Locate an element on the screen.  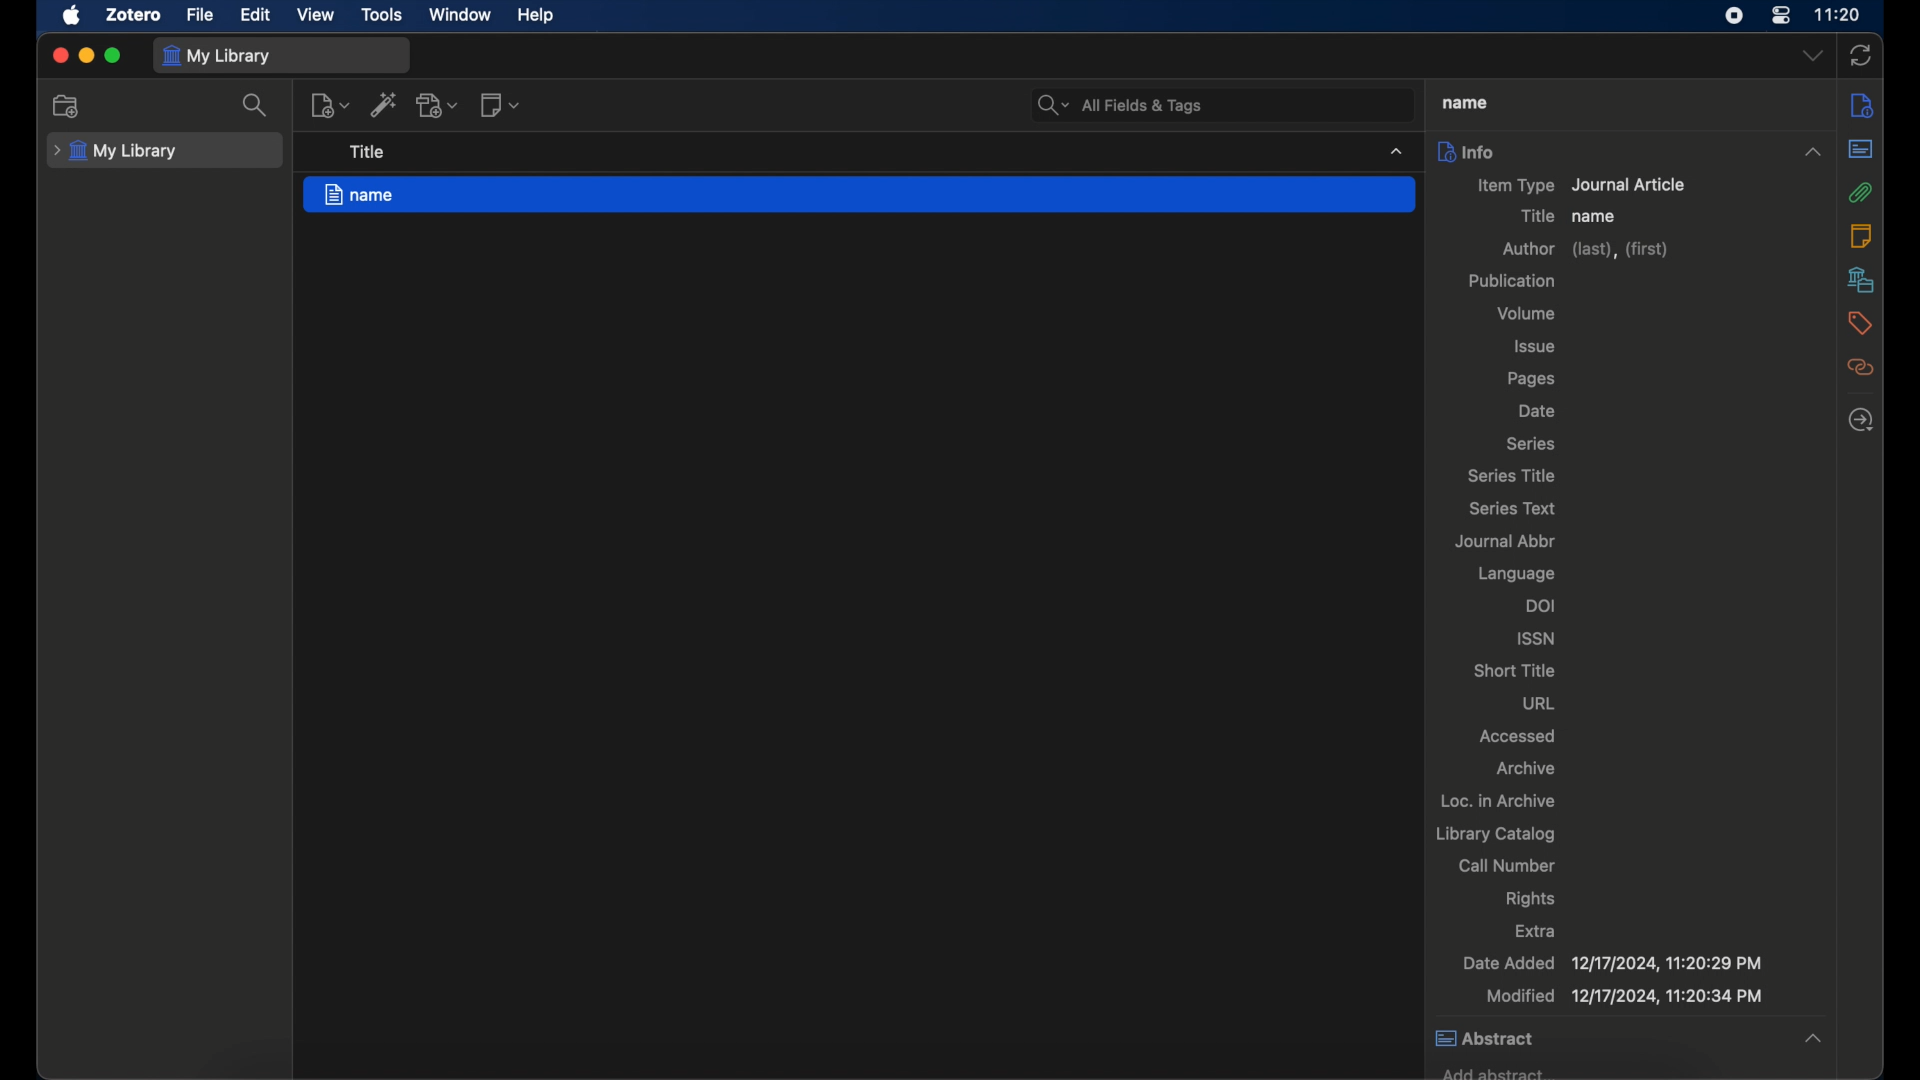
maximize is located at coordinates (114, 55).